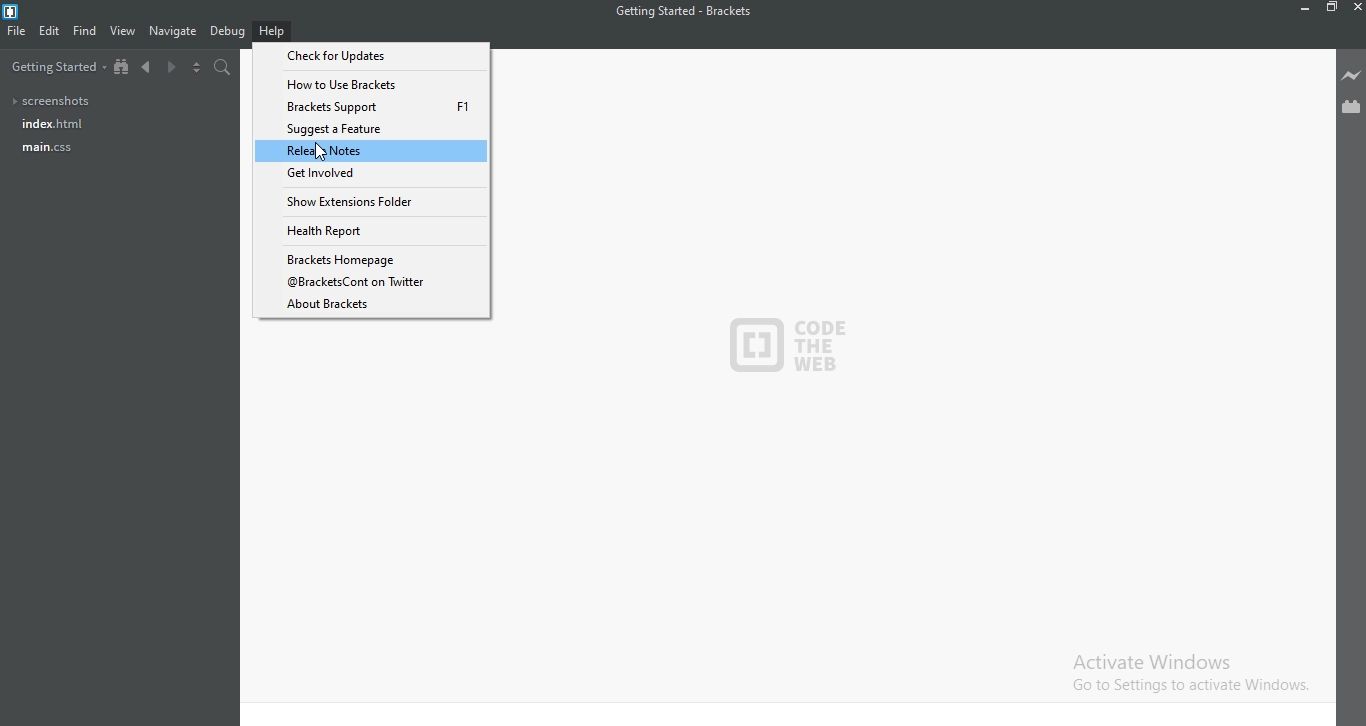  What do you see at coordinates (273, 32) in the screenshot?
I see `Help` at bounding box center [273, 32].